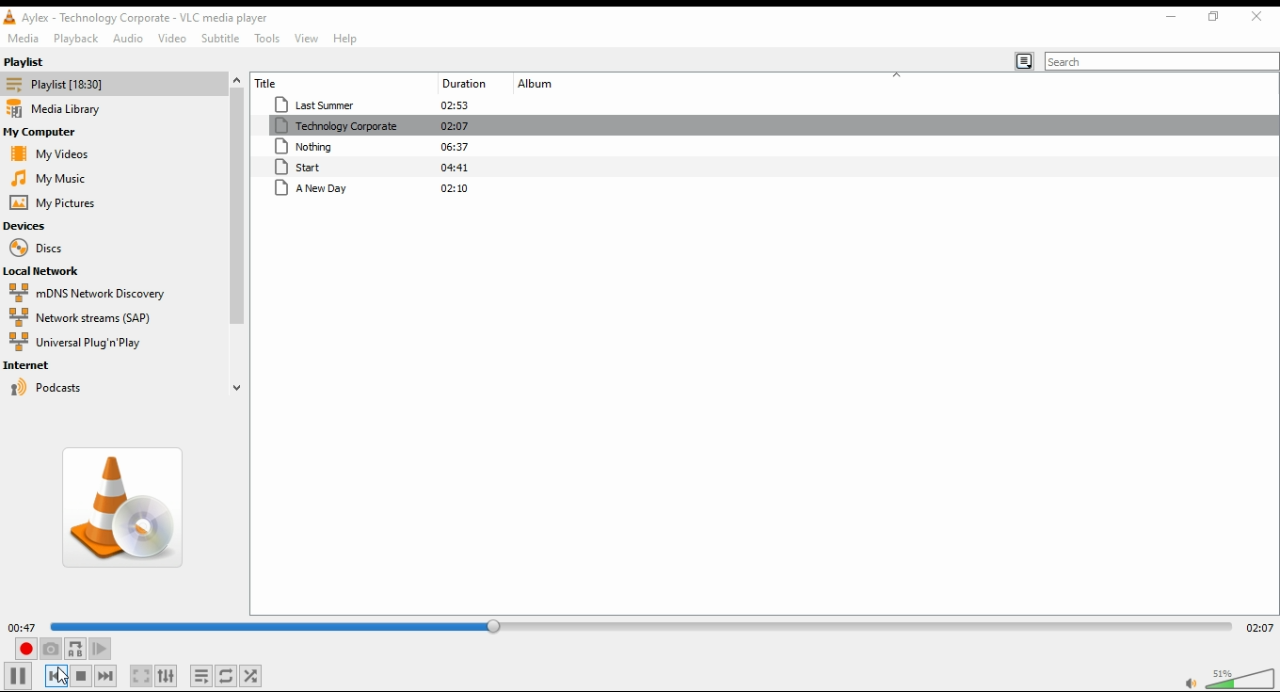 This screenshot has height=692, width=1280. I want to click on aylex - technology corporate - VLC media player, so click(147, 17).